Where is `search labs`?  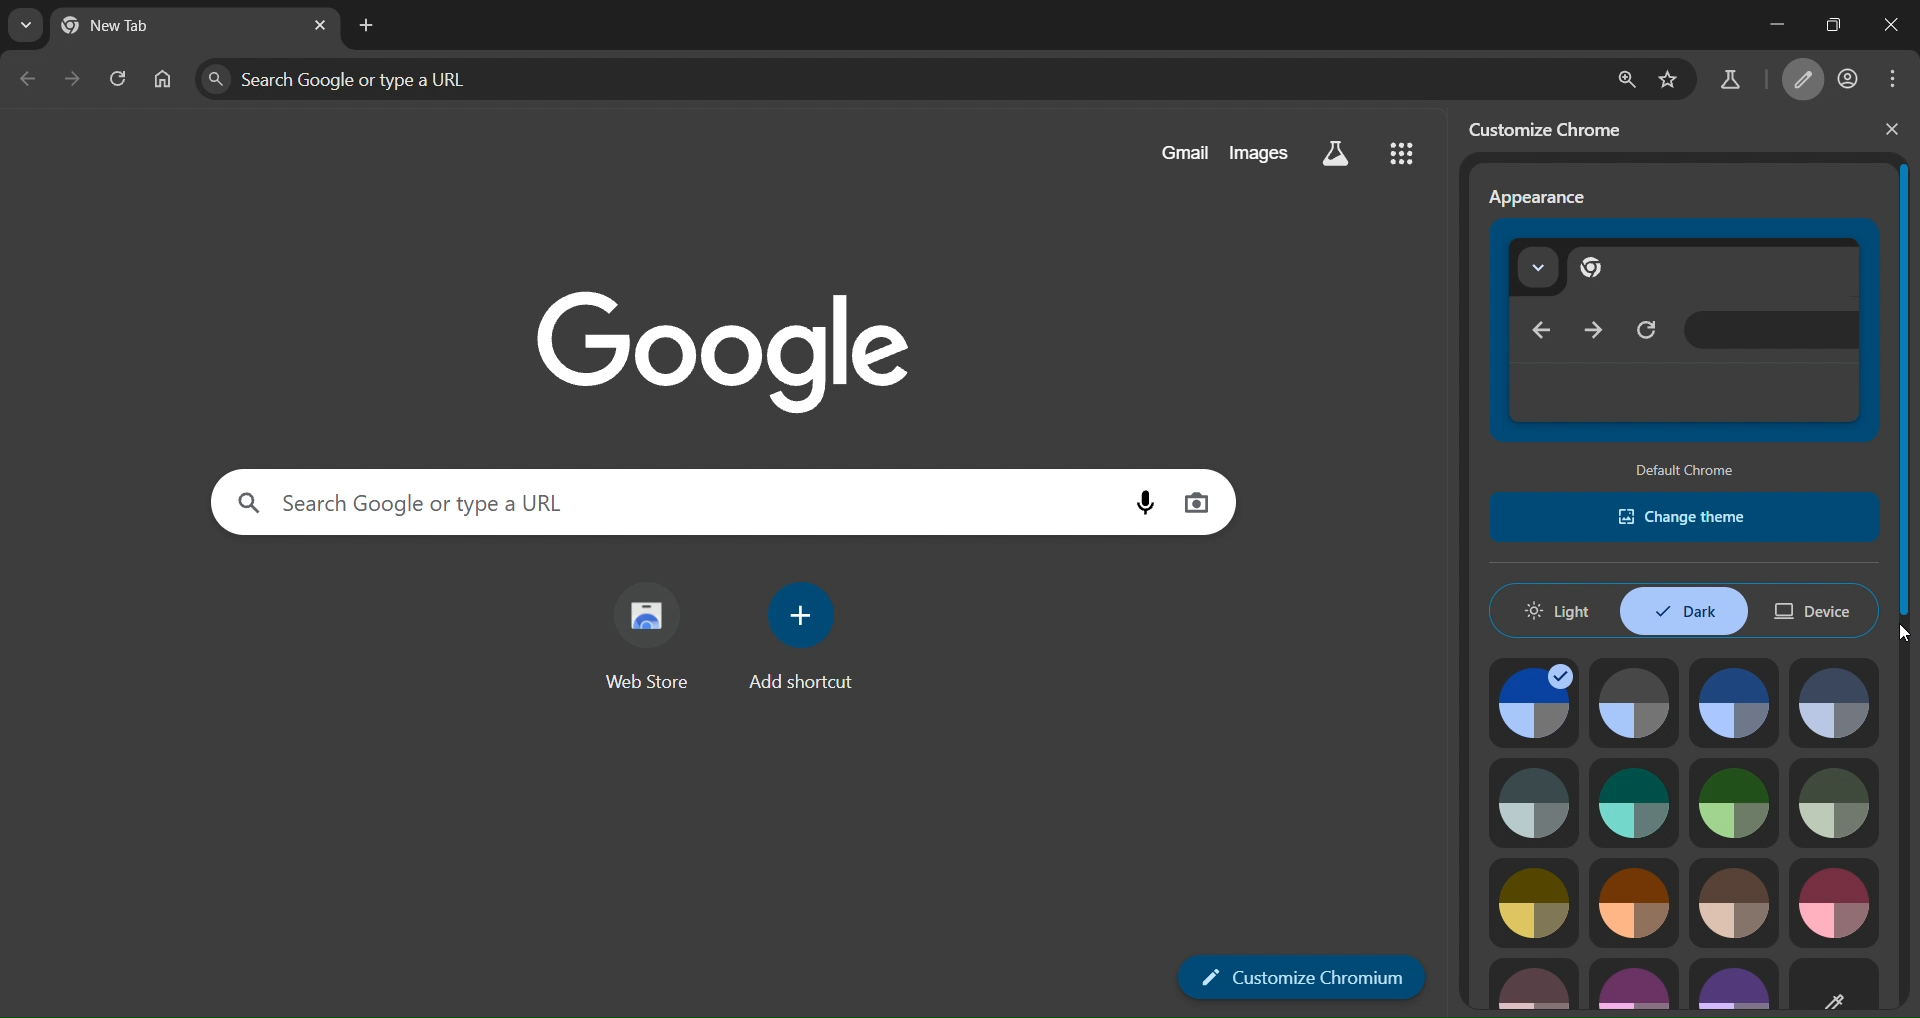
search labs is located at coordinates (1733, 80).